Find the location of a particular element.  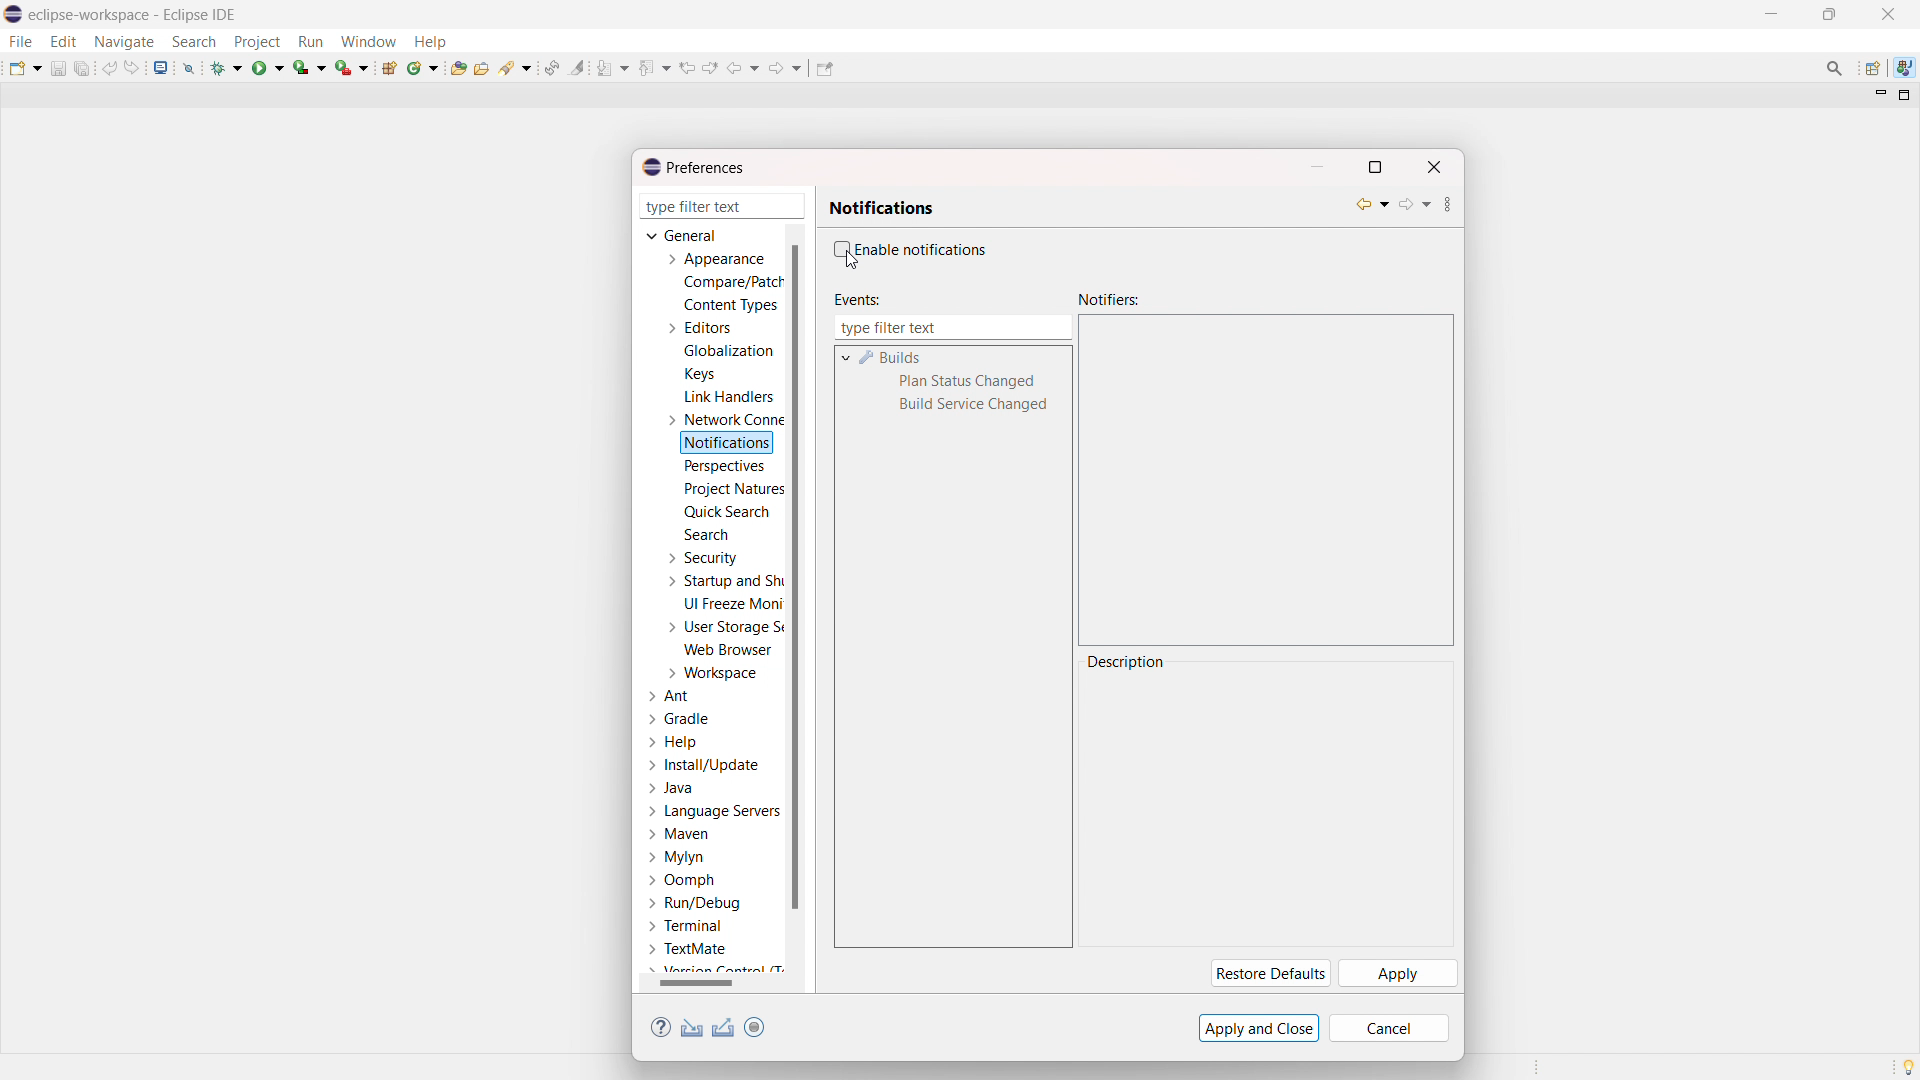

toggle oomph preference recorder is located at coordinates (754, 1027).